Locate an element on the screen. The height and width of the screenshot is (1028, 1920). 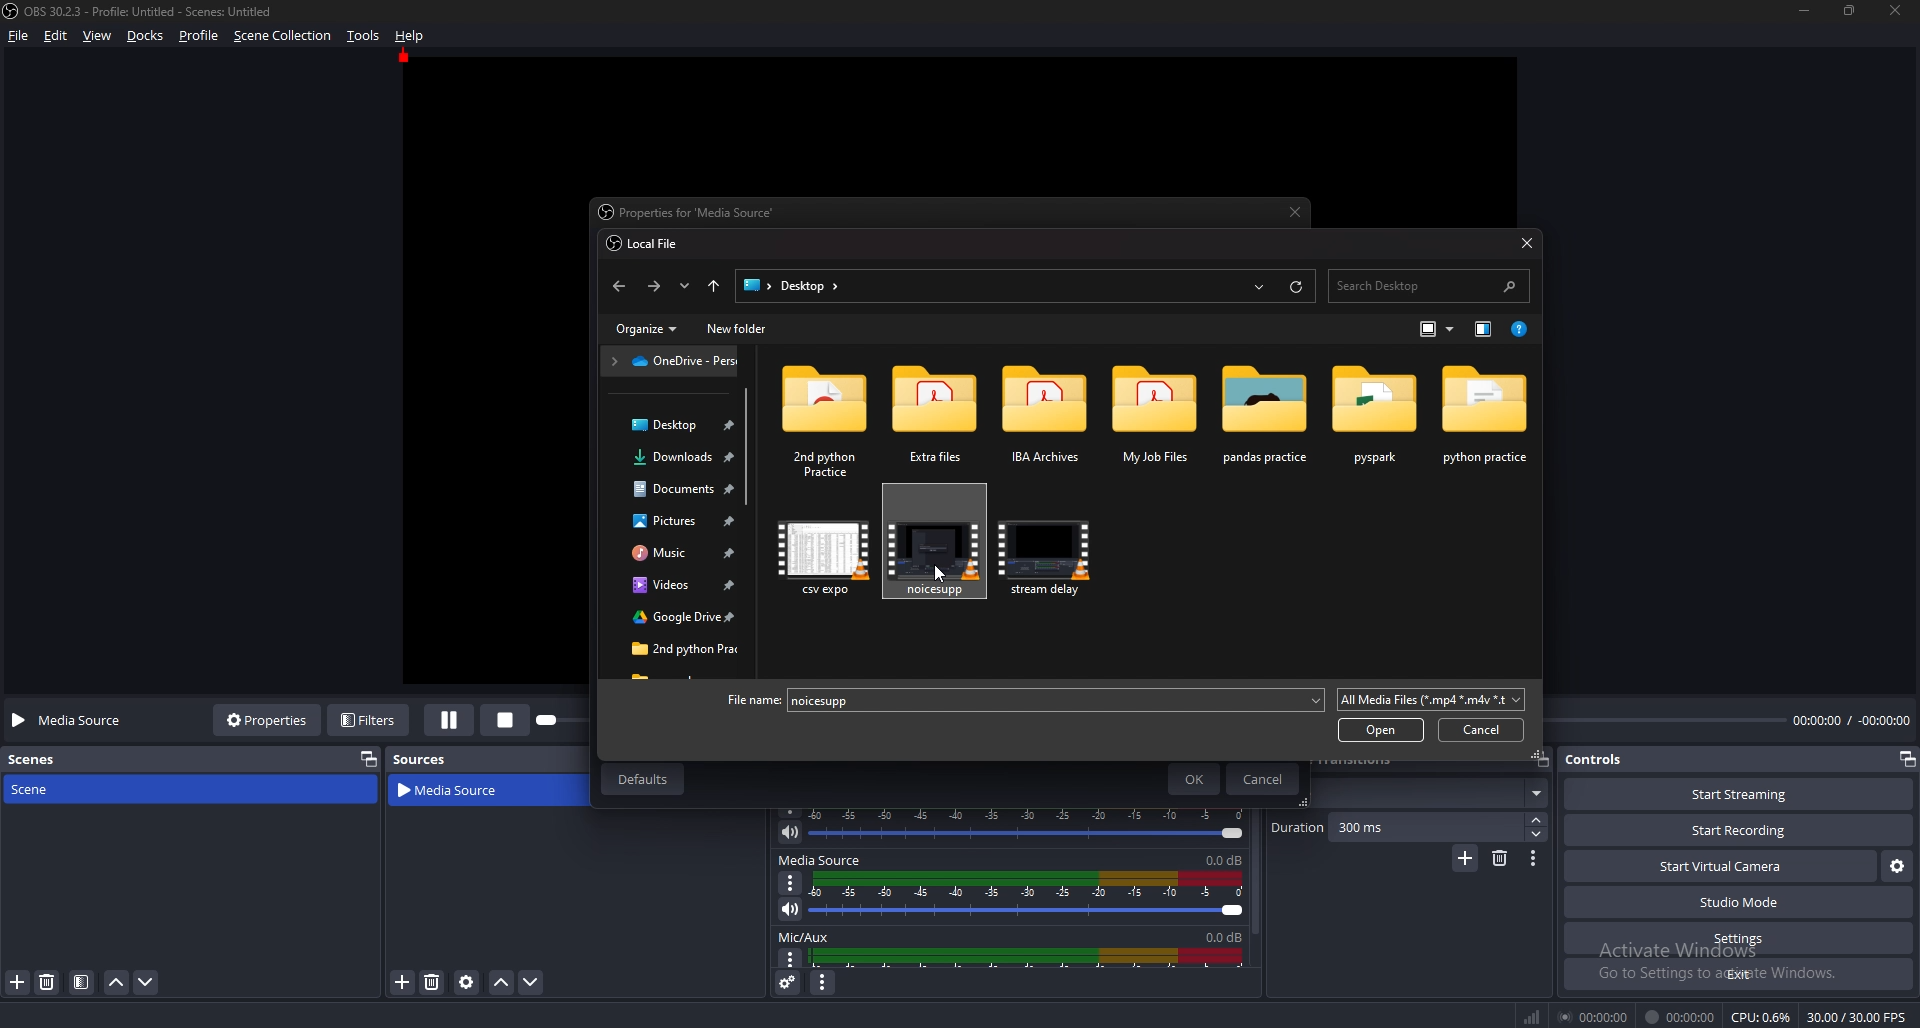
OBS LOGO is located at coordinates (12, 11).